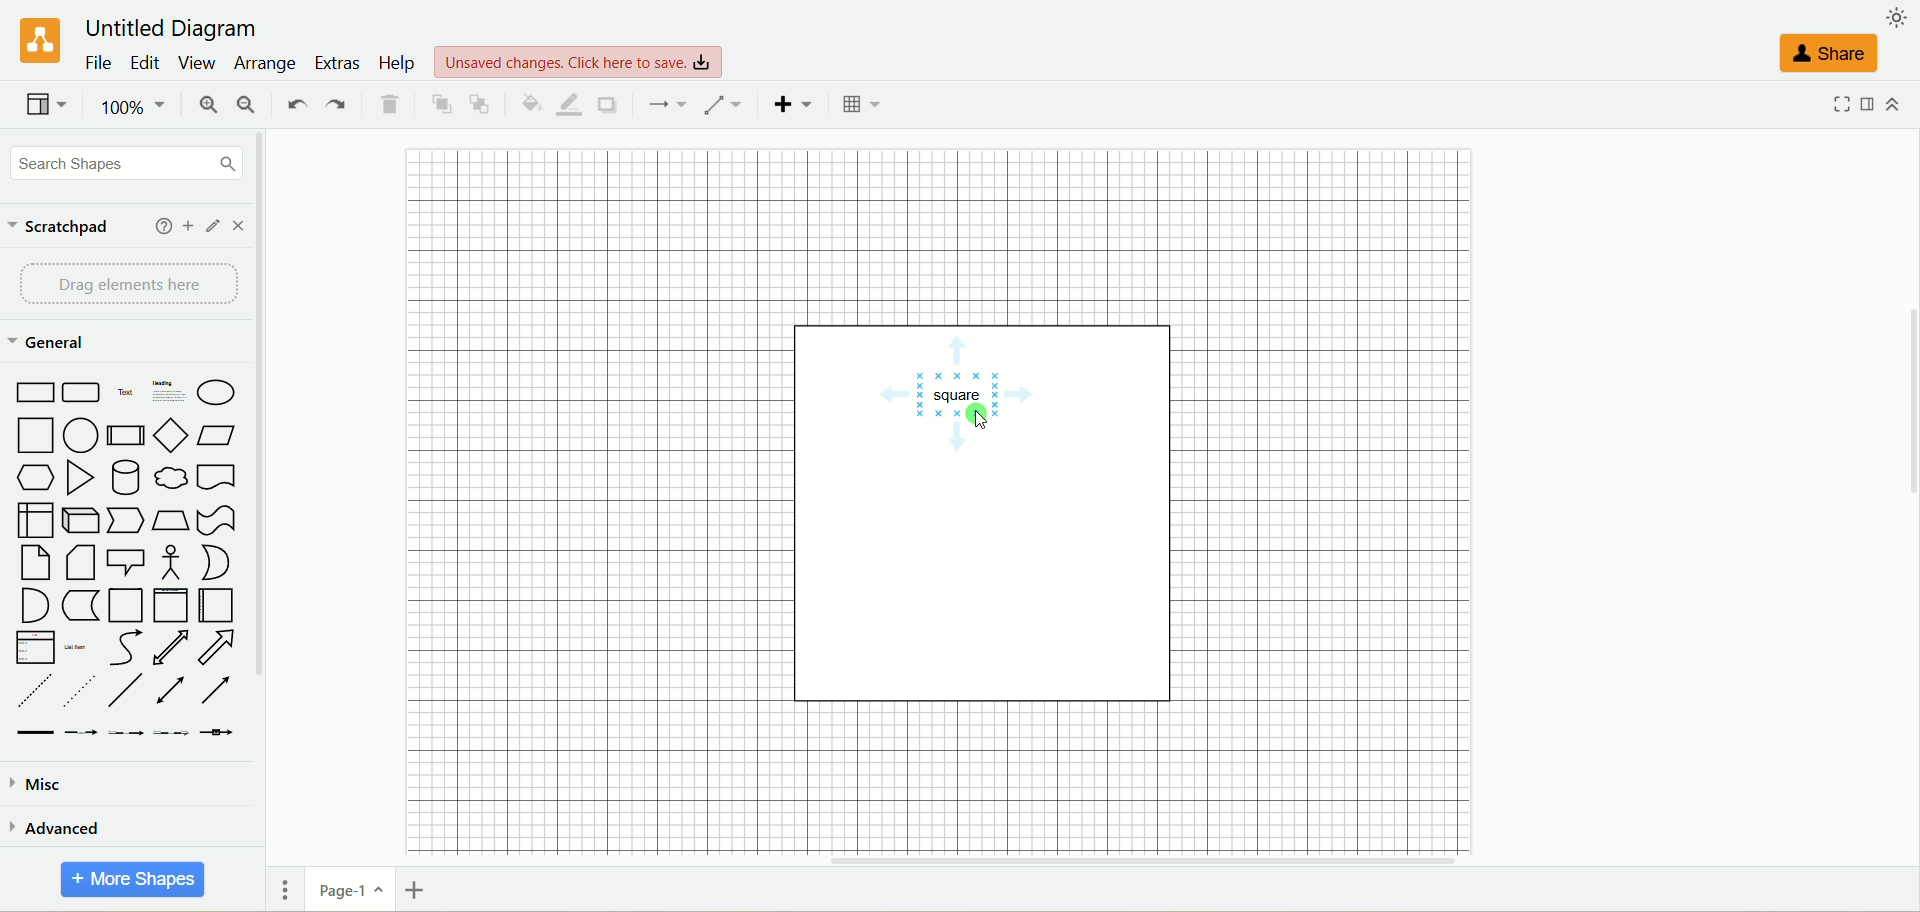 The width and height of the screenshot is (1920, 912). I want to click on canvas, so click(899, 496).